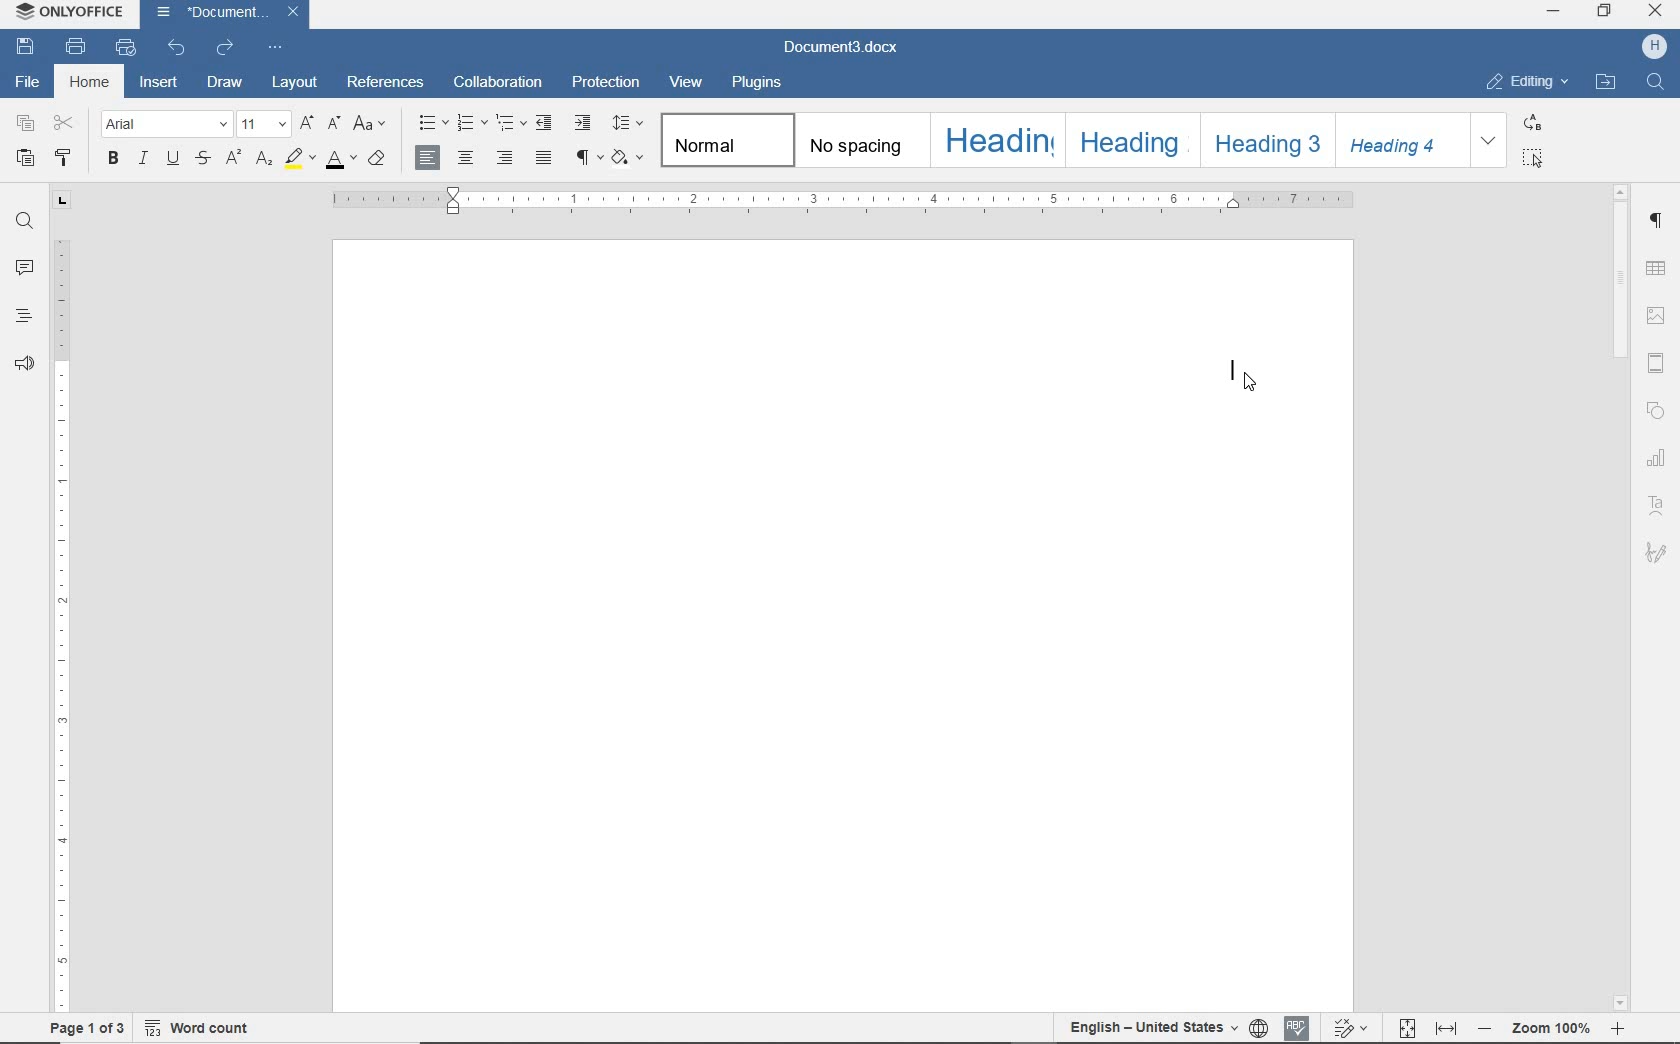 Image resolution: width=1680 pixels, height=1044 pixels. I want to click on DECREASE FONT SIZE, so click(334, 123).